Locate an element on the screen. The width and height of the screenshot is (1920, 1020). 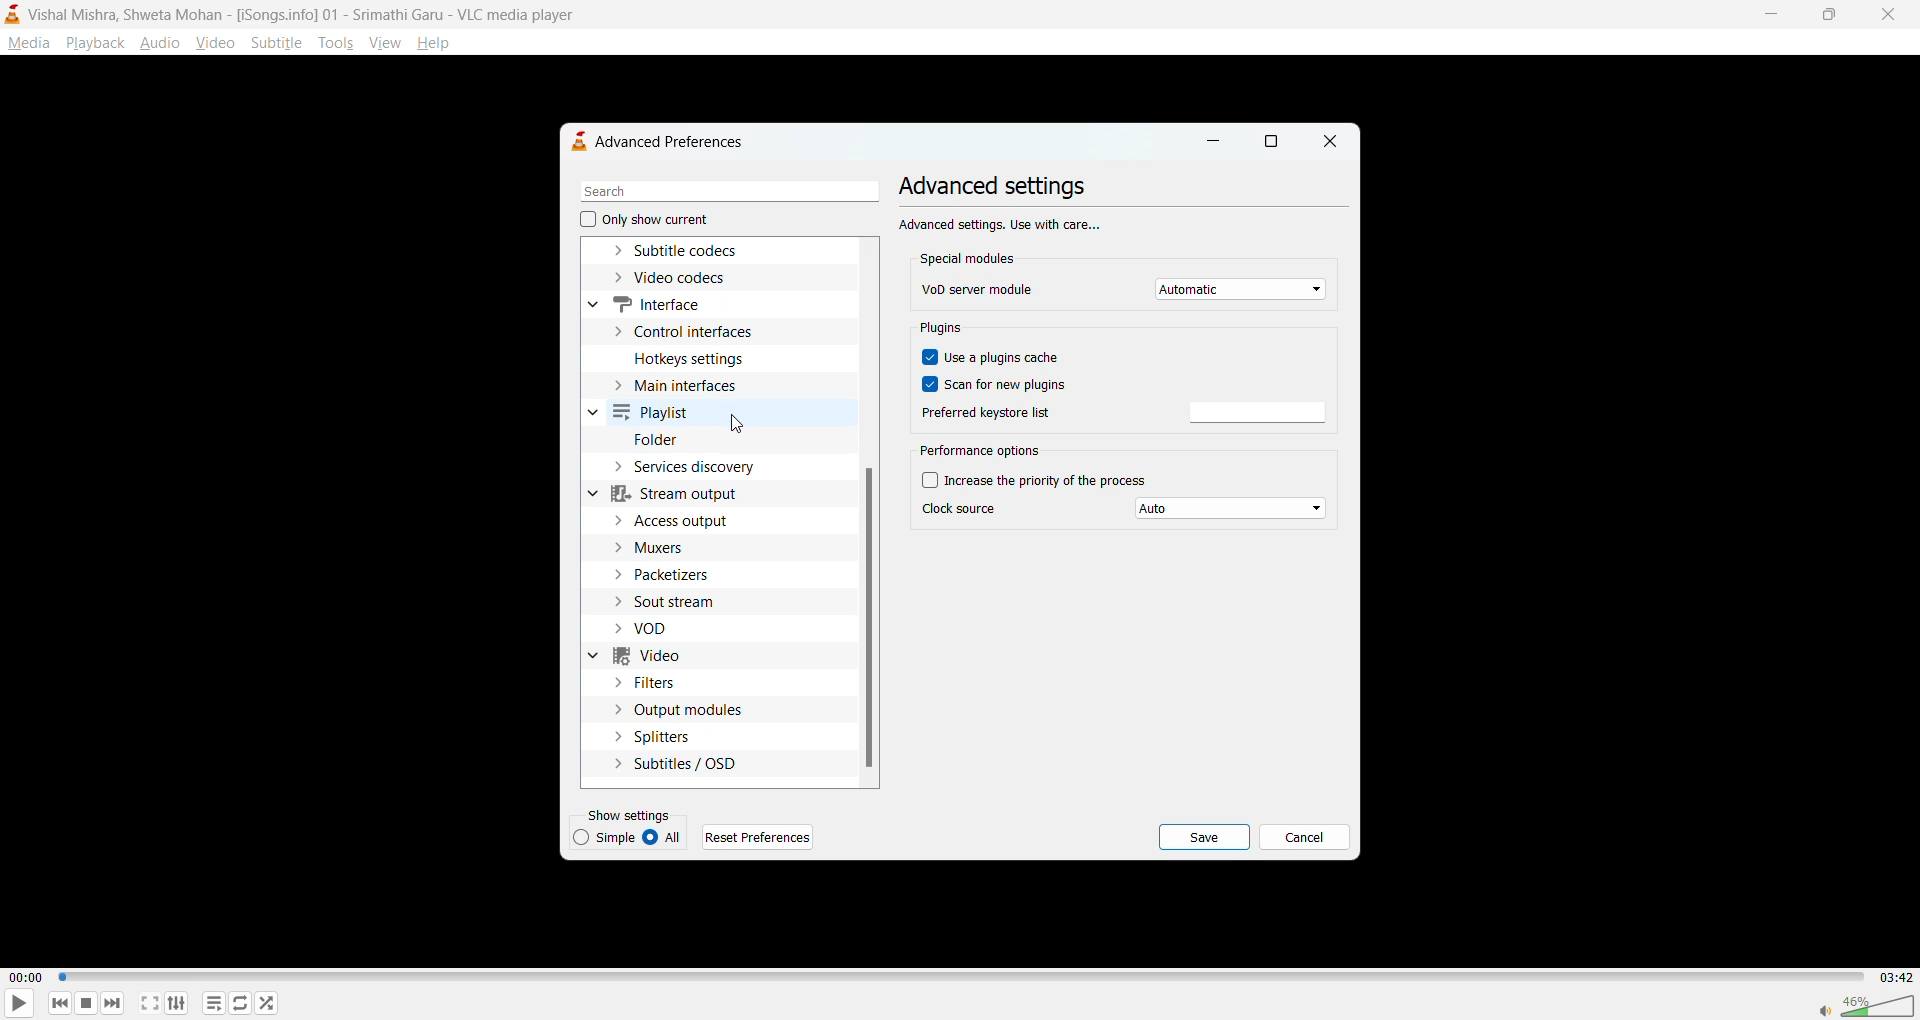
maximize is located at coordinates (1272, 144).